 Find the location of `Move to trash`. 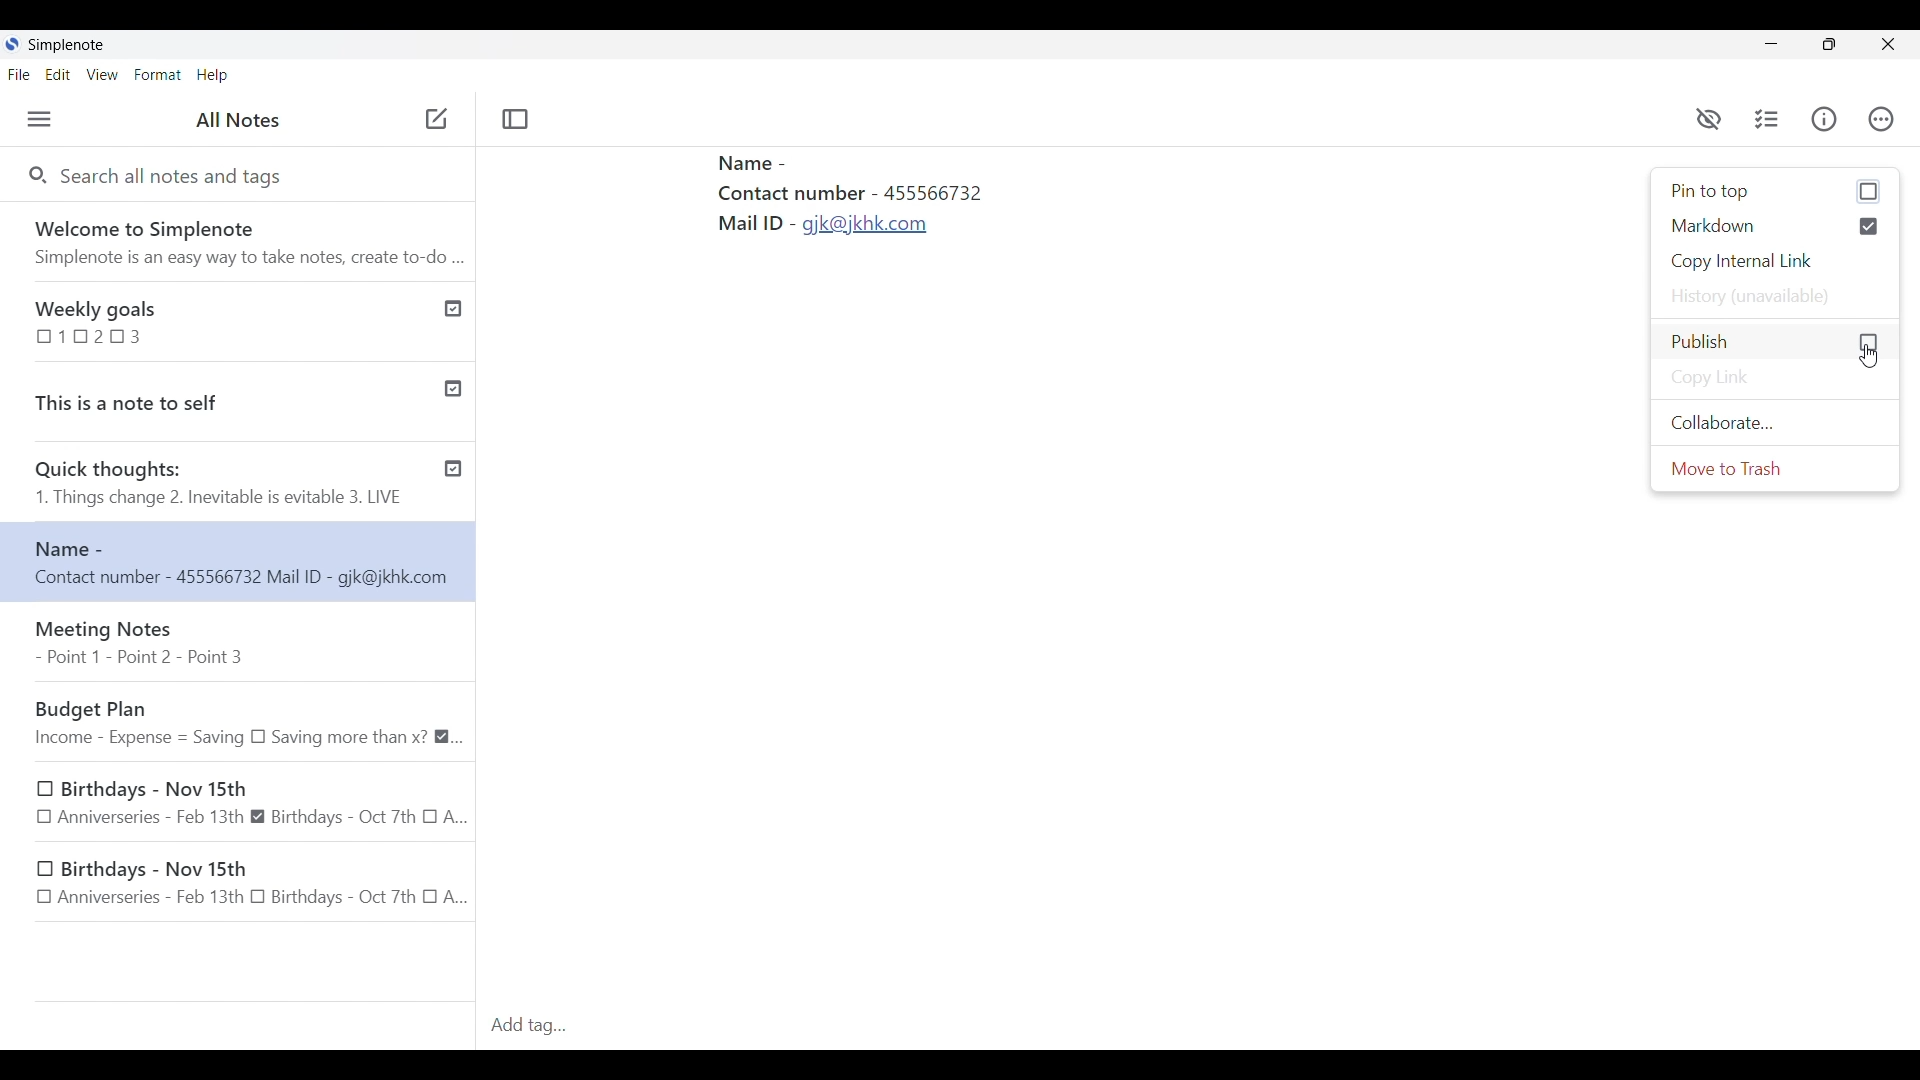

Move to trash is located at coordinates (1776, 468).